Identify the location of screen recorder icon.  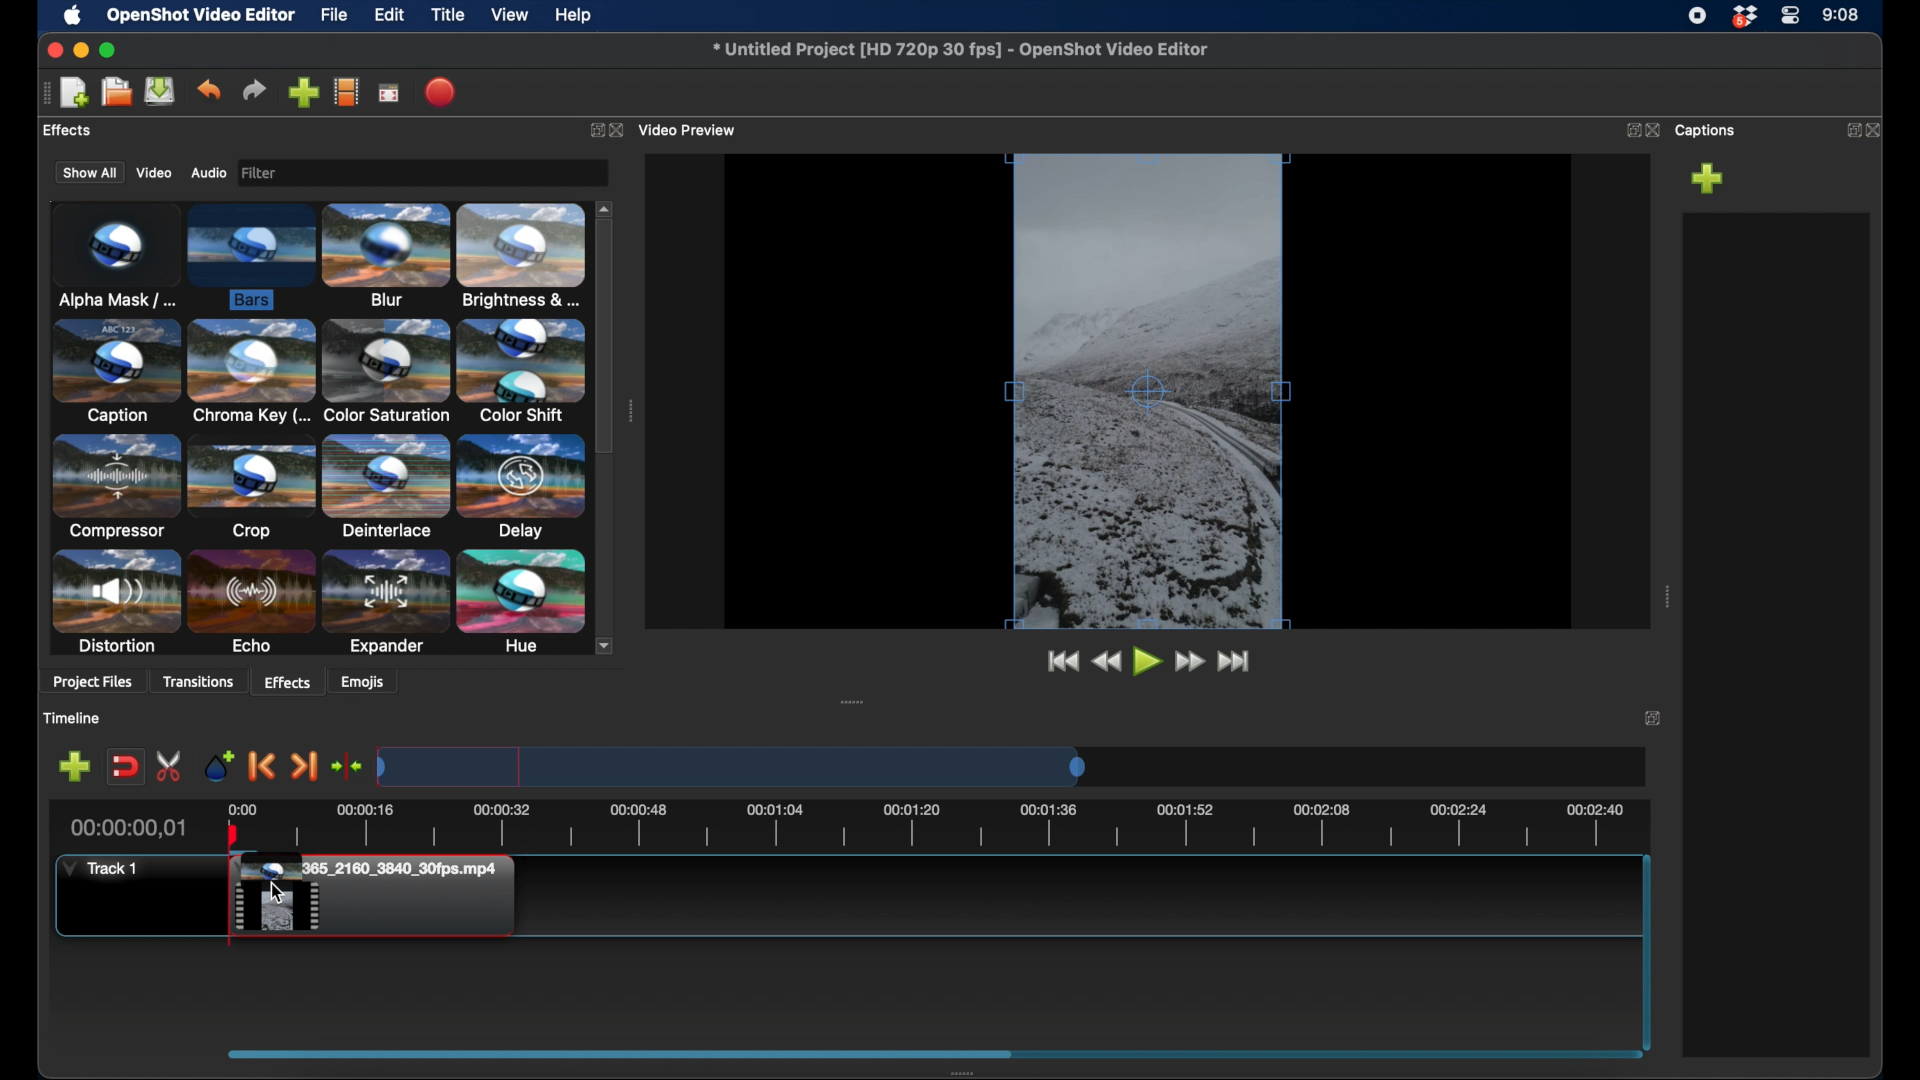
(1697, 16).